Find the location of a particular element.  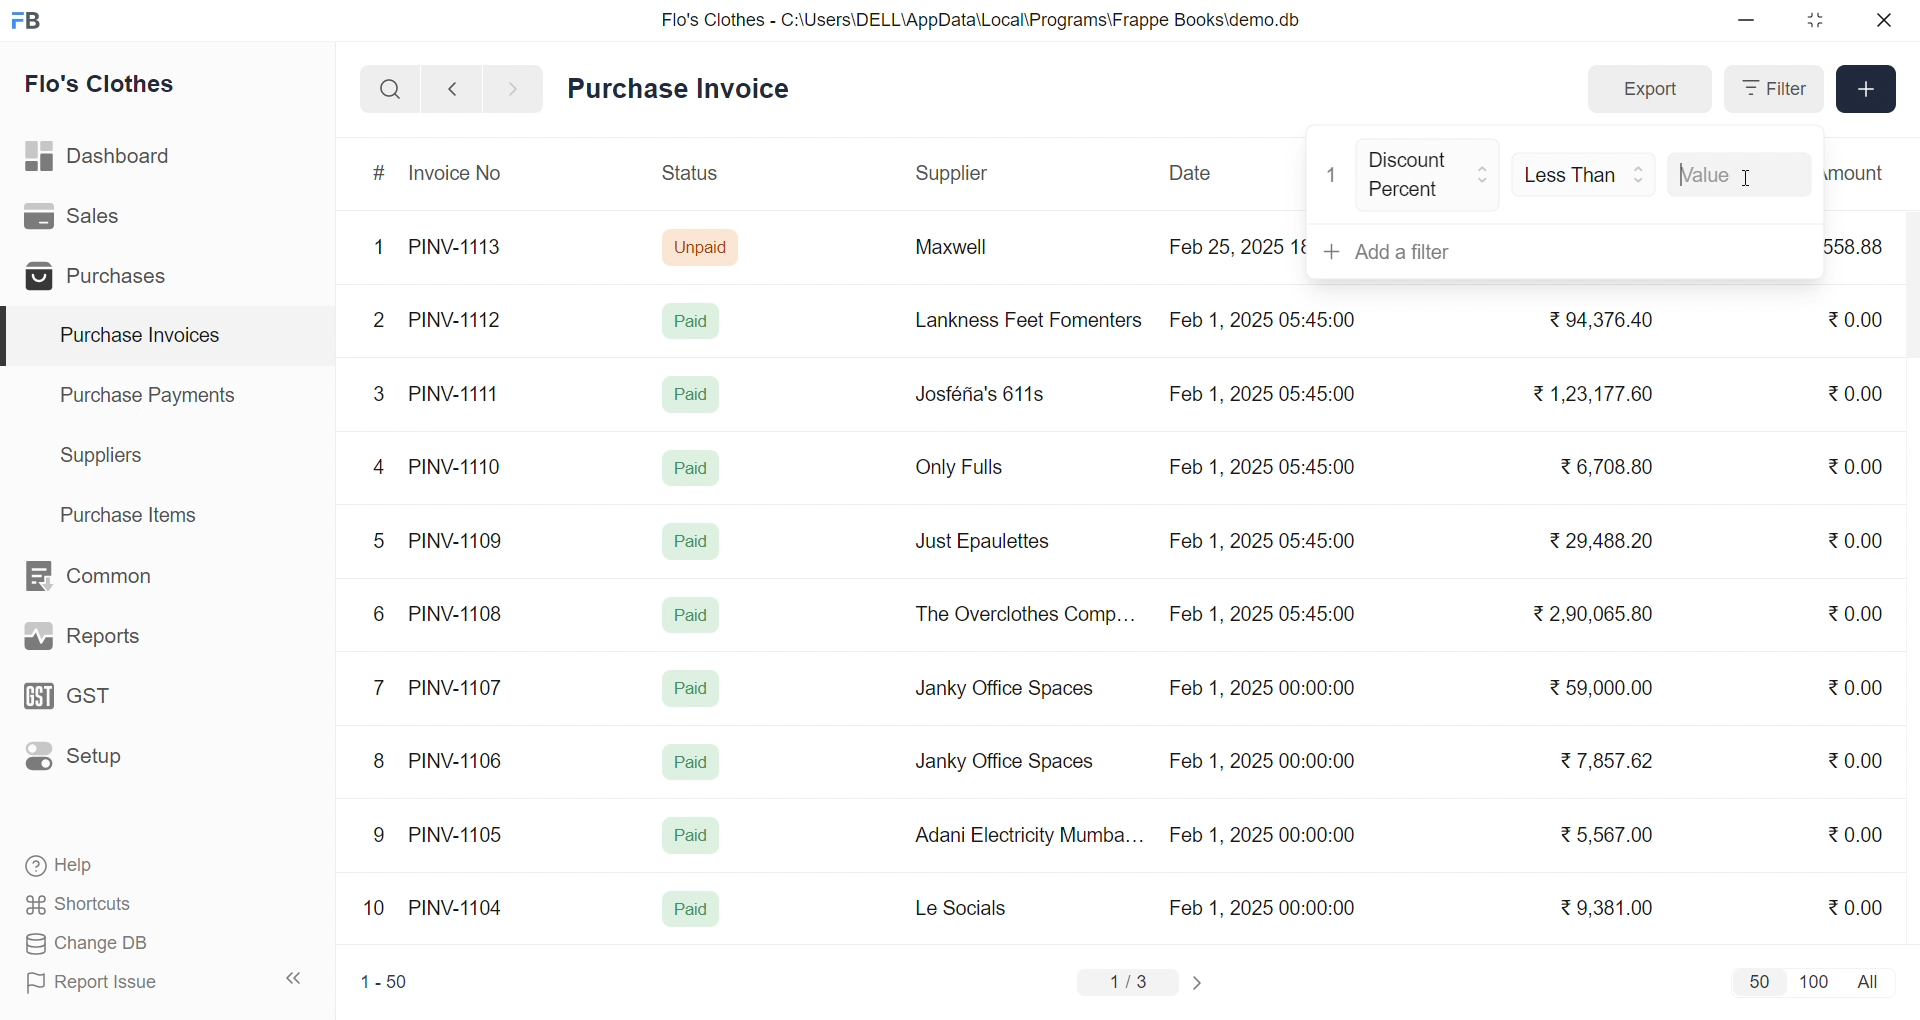

₹6,708.80 is located at coordinates (1606, 463).